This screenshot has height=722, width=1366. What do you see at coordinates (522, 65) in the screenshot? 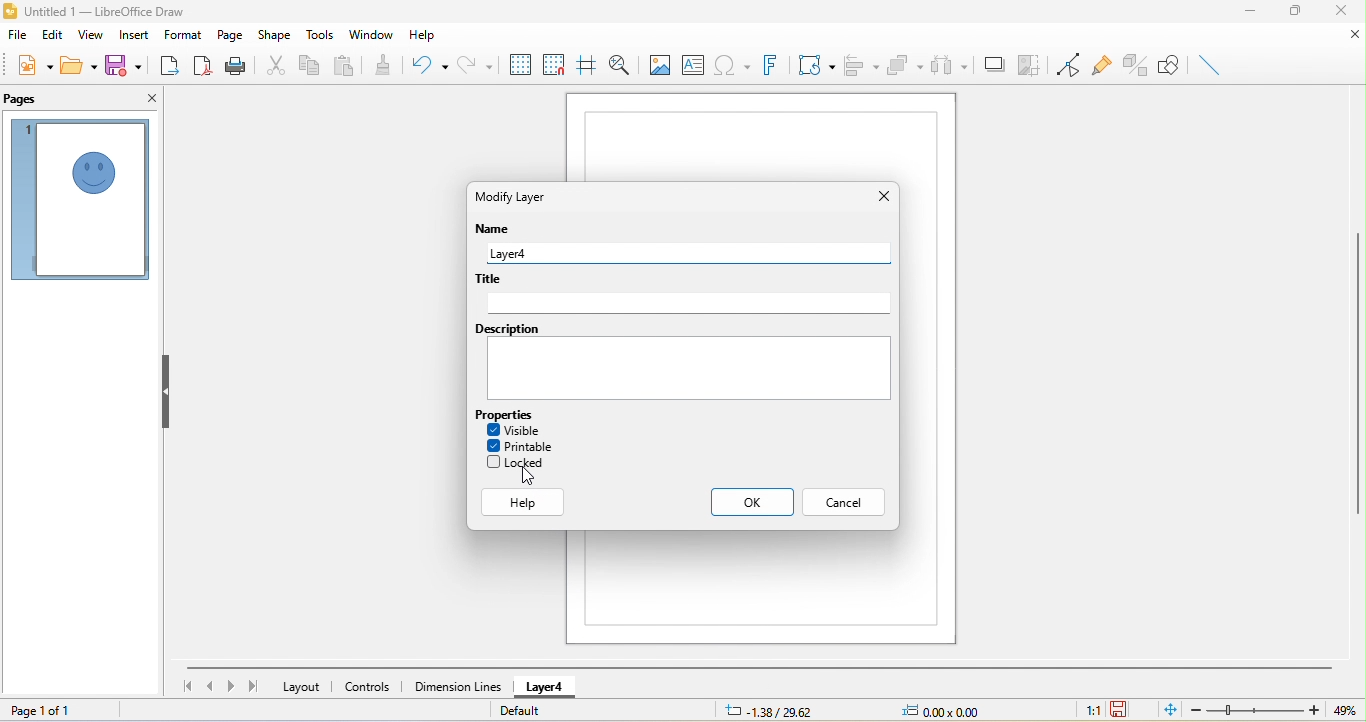
I see `display grid` at bounding box center [522, 65].